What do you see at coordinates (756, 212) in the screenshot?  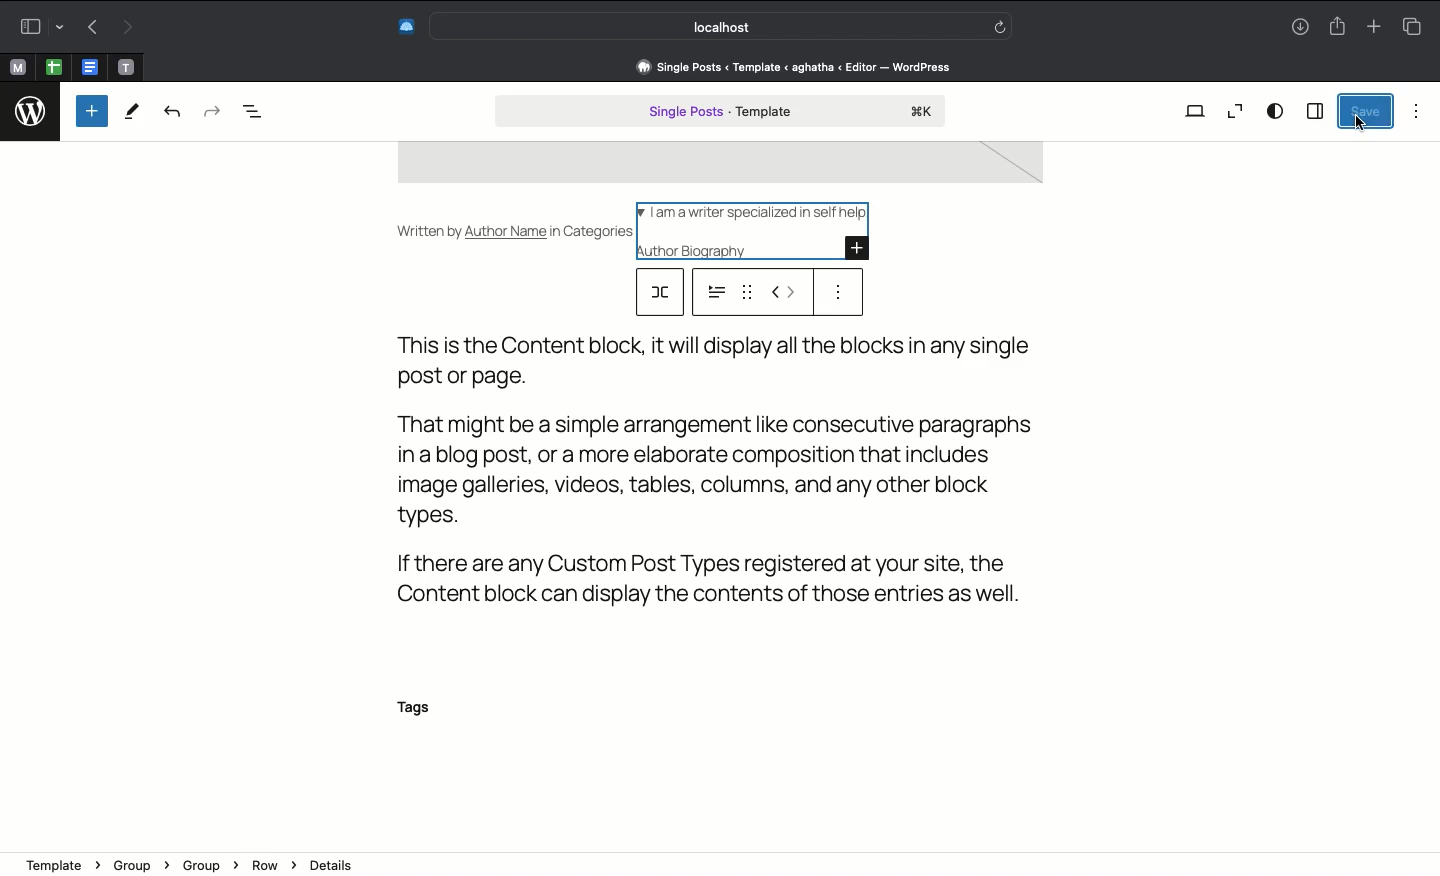 I see `I am a writer specialized in self help` at bounding box center [756, 212].